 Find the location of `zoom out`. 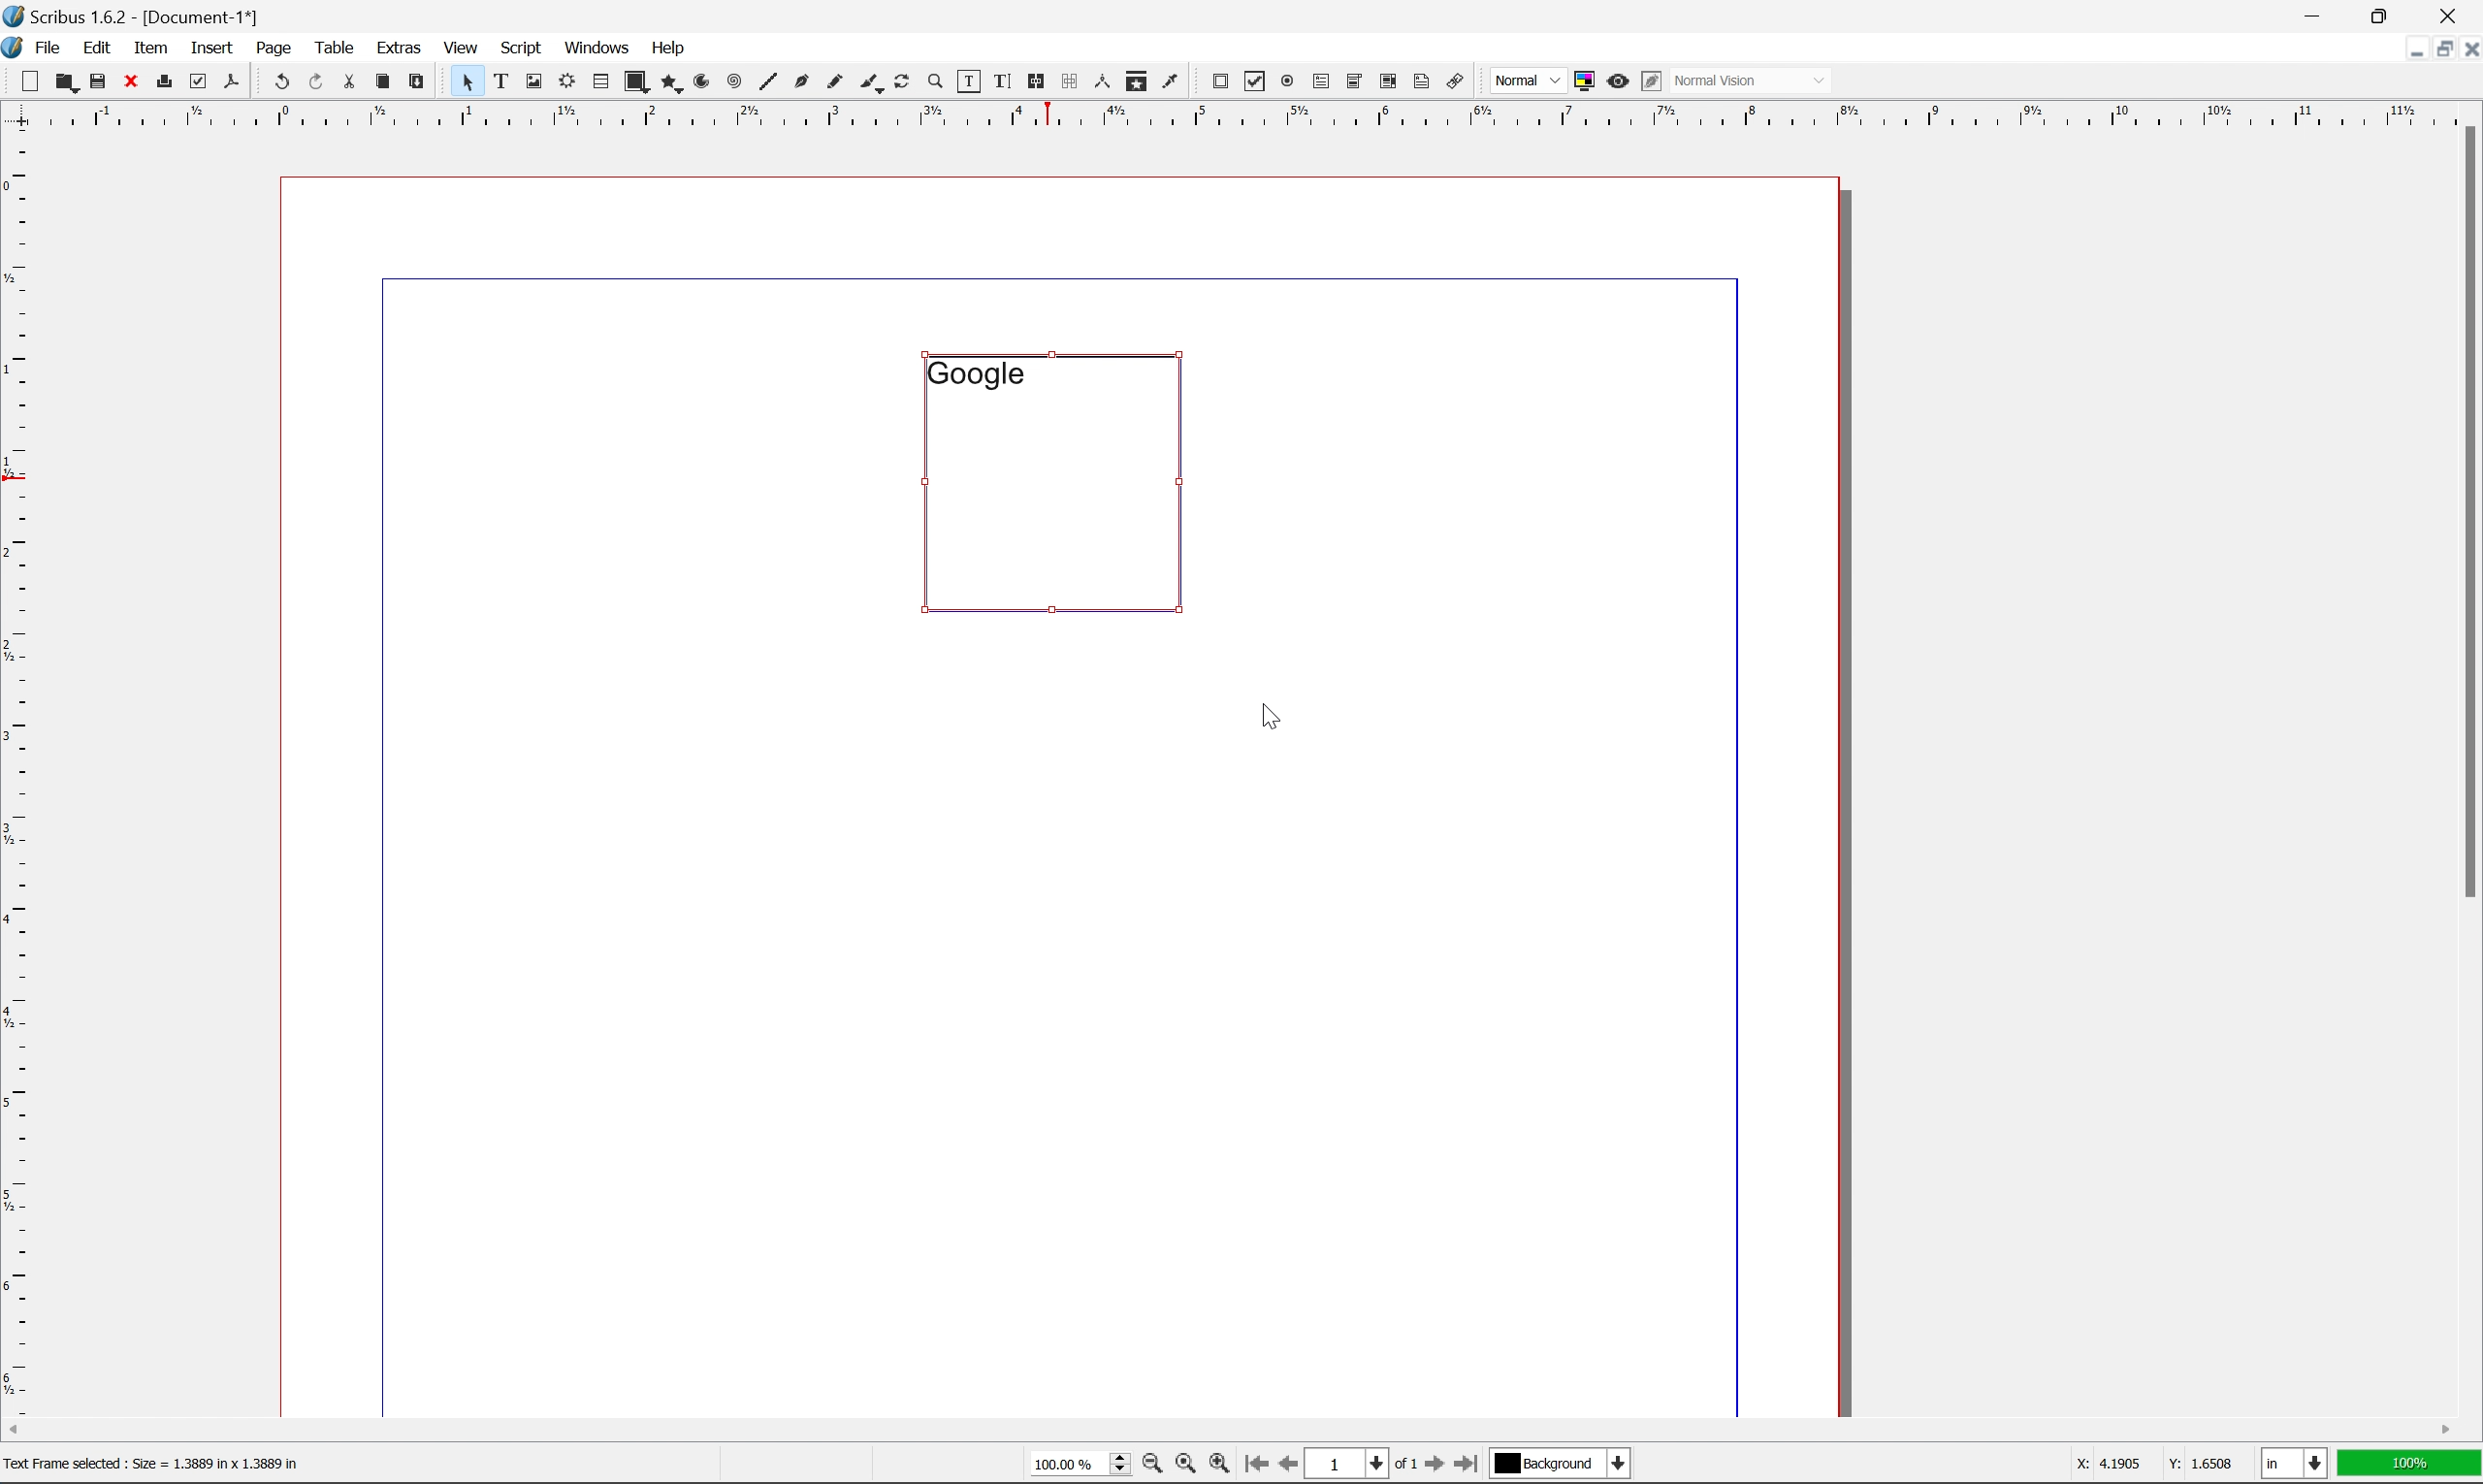

zoom out is located at coordinates (1147, 1467).